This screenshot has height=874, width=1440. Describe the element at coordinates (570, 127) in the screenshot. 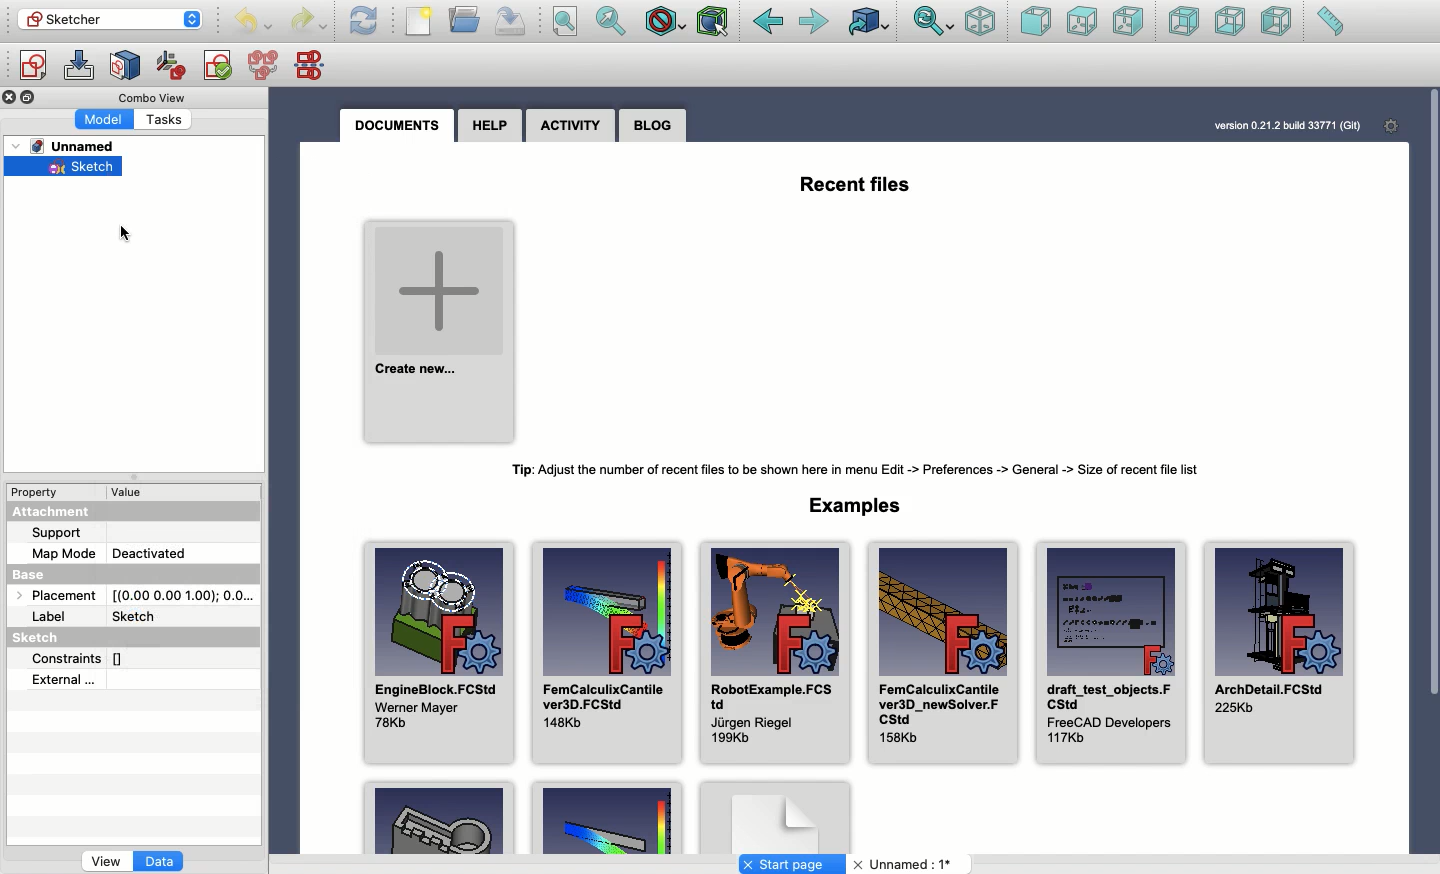

I see `Activity ` at that location.